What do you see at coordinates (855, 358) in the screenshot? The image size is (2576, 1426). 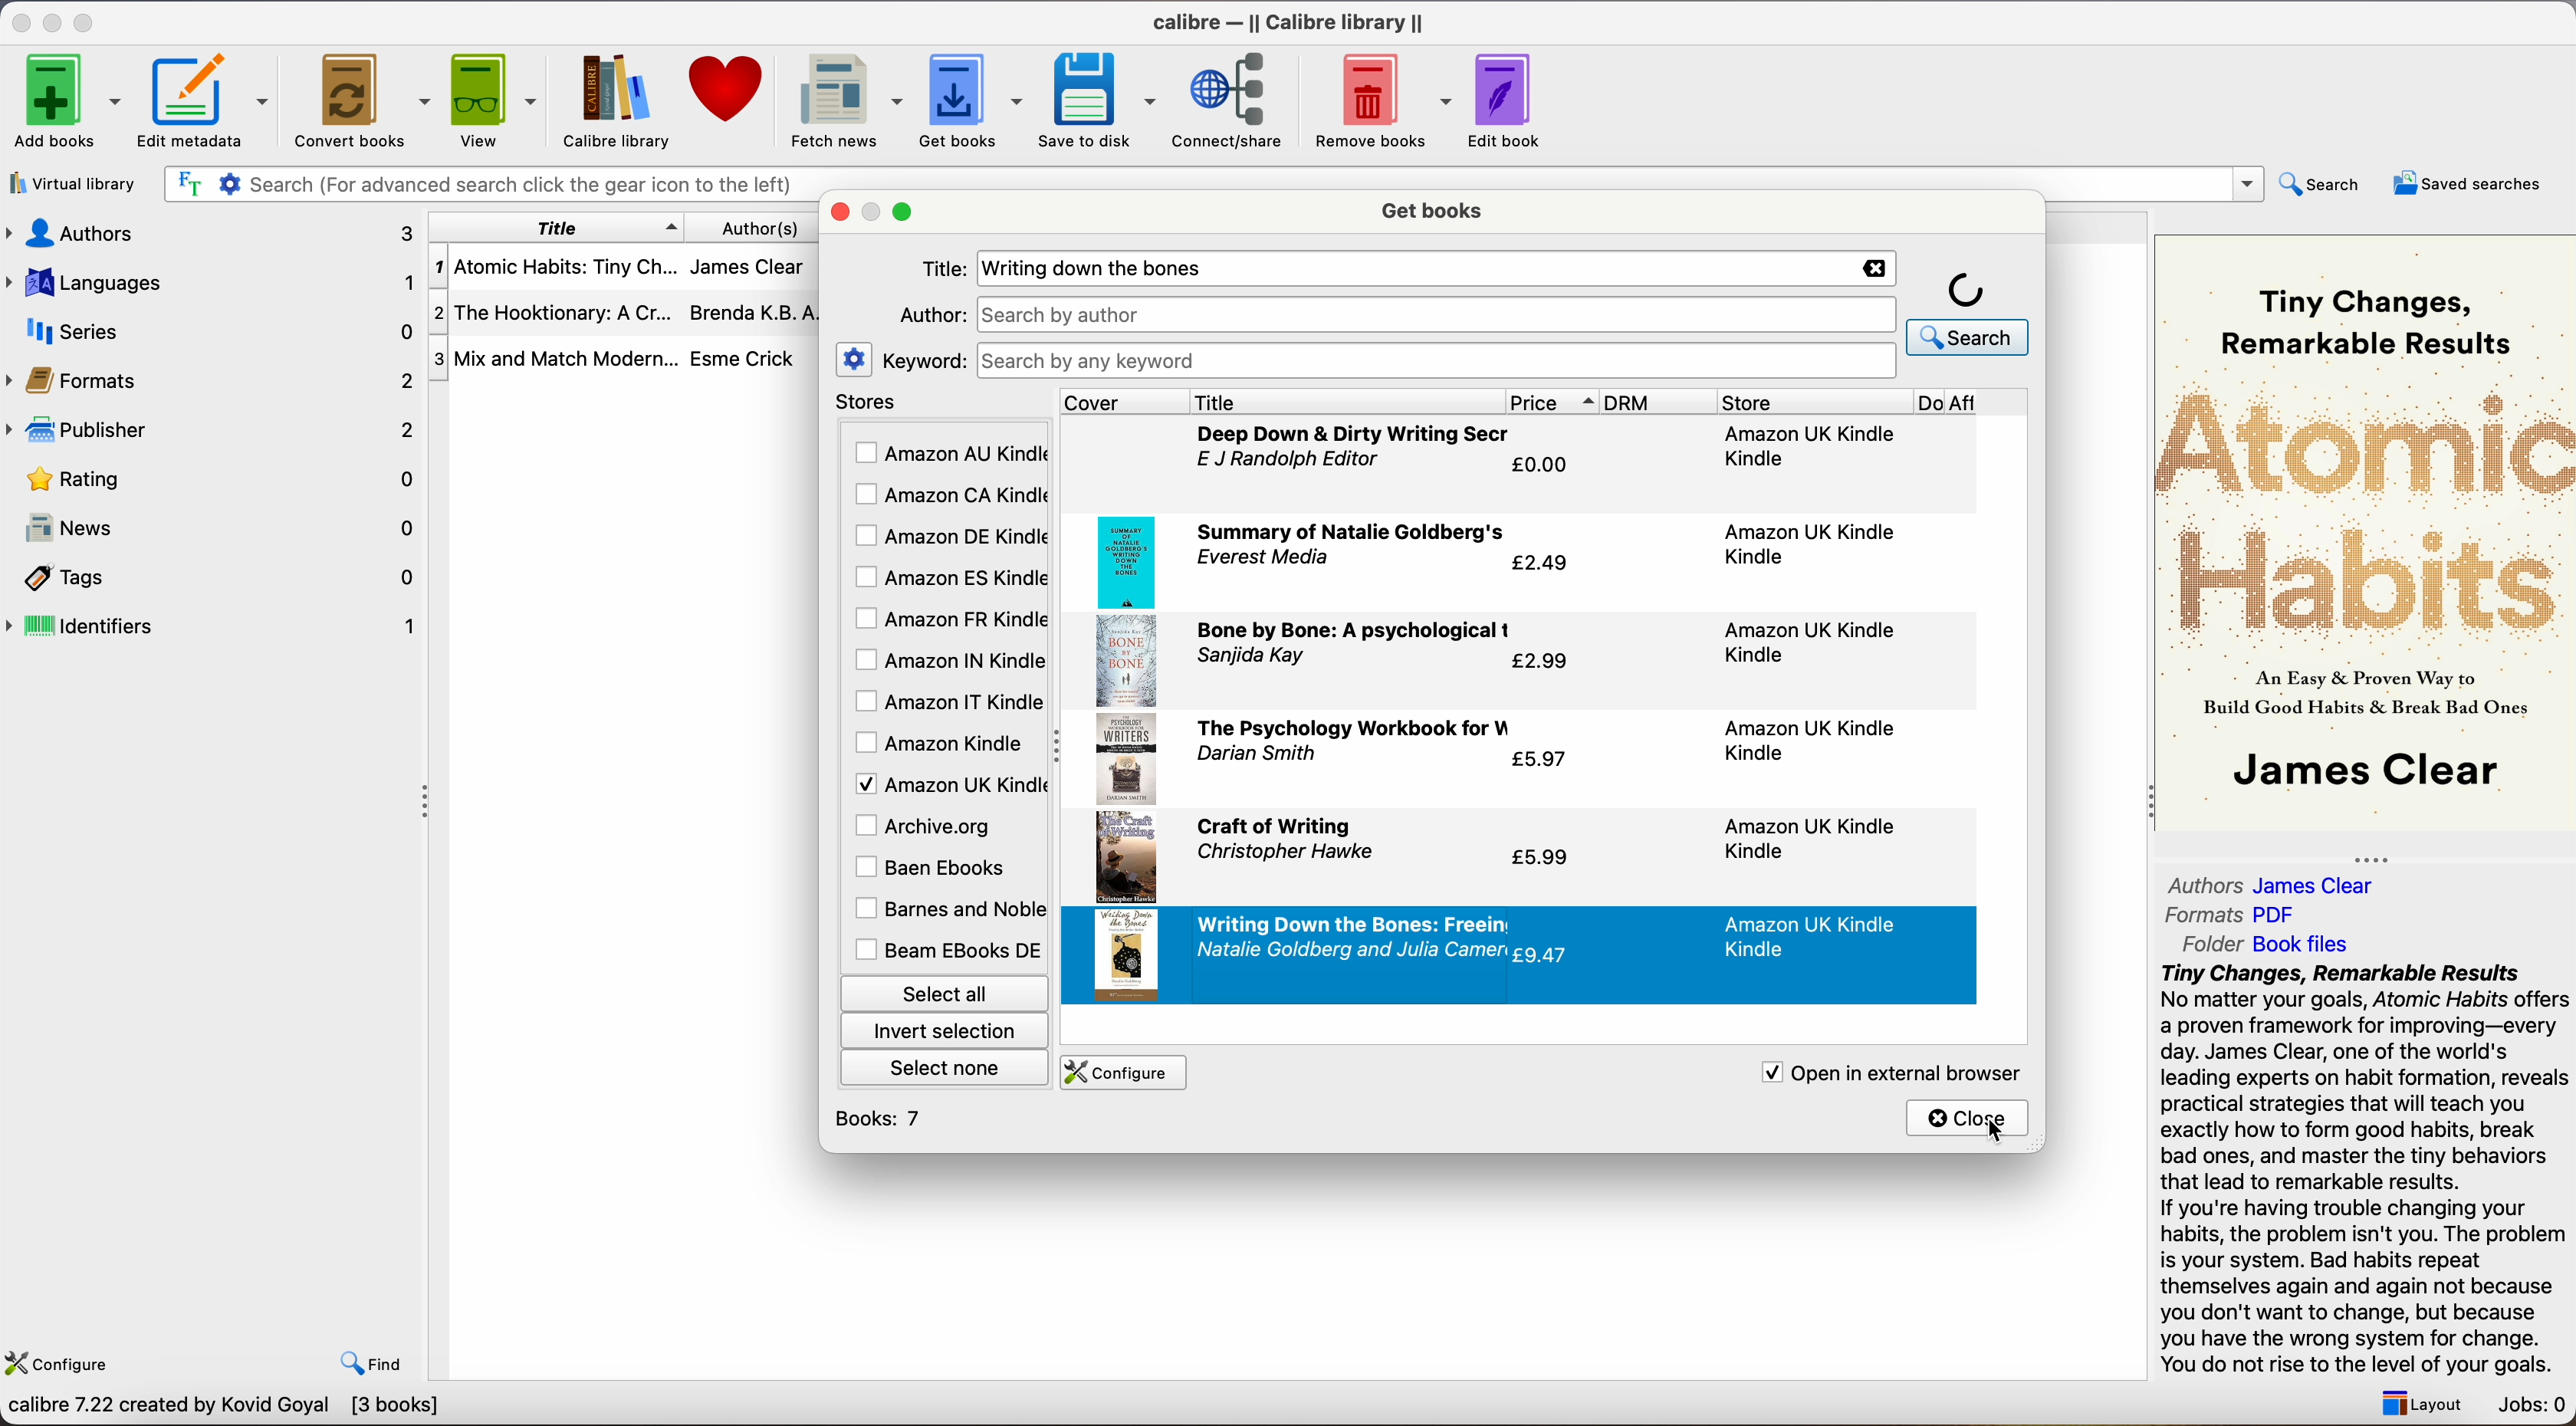 I see `settings` at bounding box center [855, 358].